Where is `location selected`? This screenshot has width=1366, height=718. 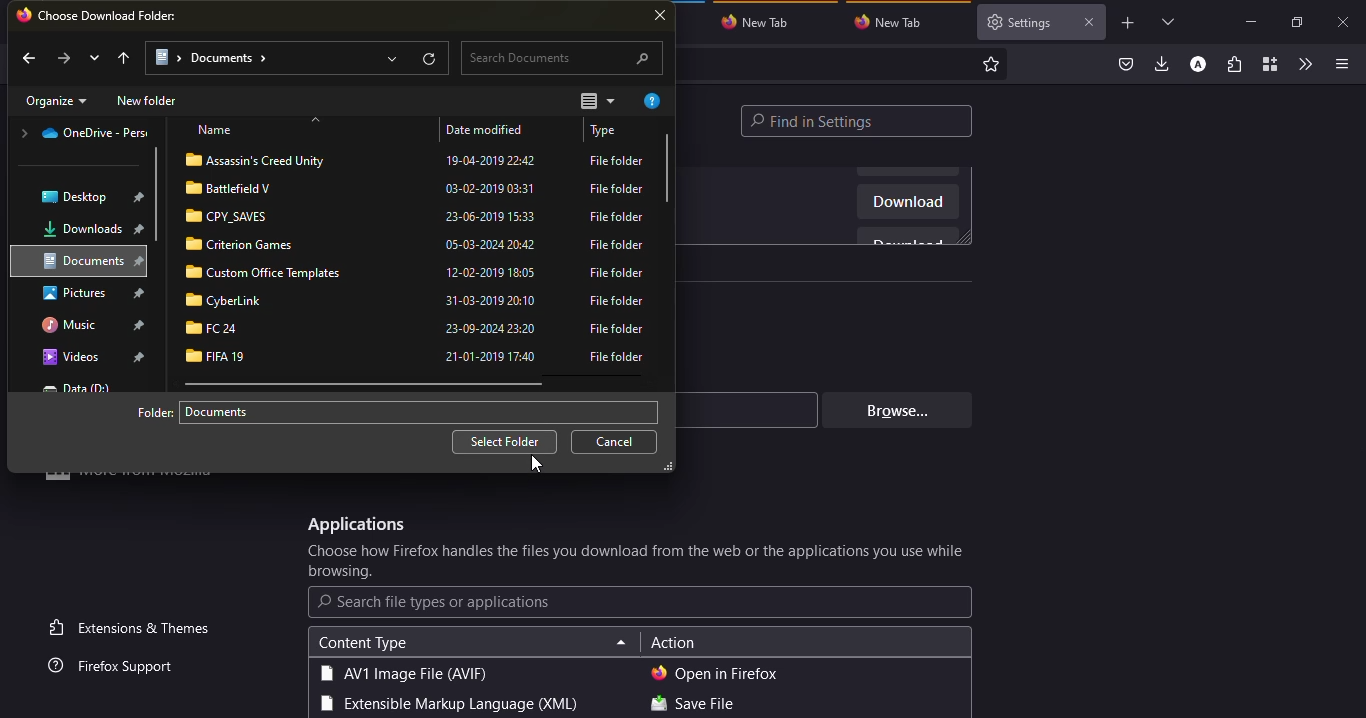
location selected is located at coordinates (88, 263).